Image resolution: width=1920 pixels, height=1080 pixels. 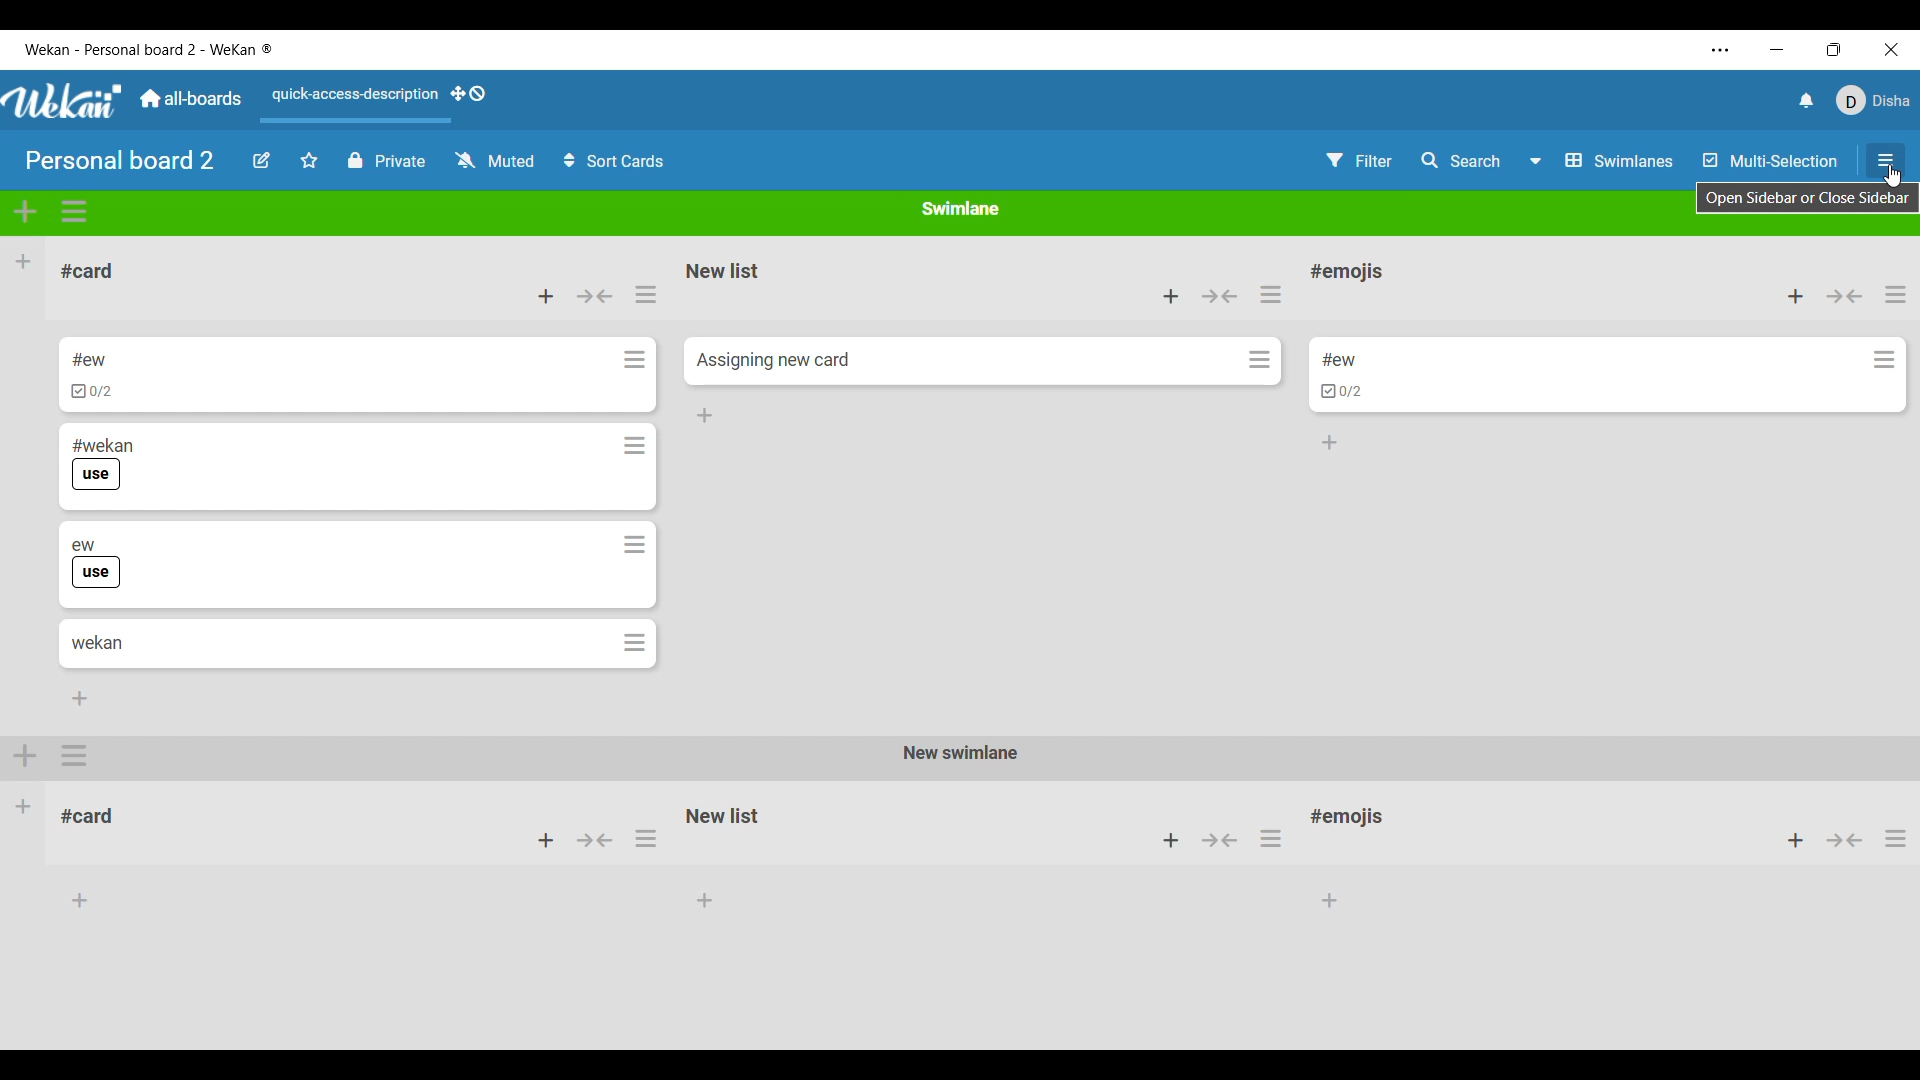 What do you see at coordinates (149, 50) in the screenshot?
I see `Software title and board title` at bounding box center [149, 50].